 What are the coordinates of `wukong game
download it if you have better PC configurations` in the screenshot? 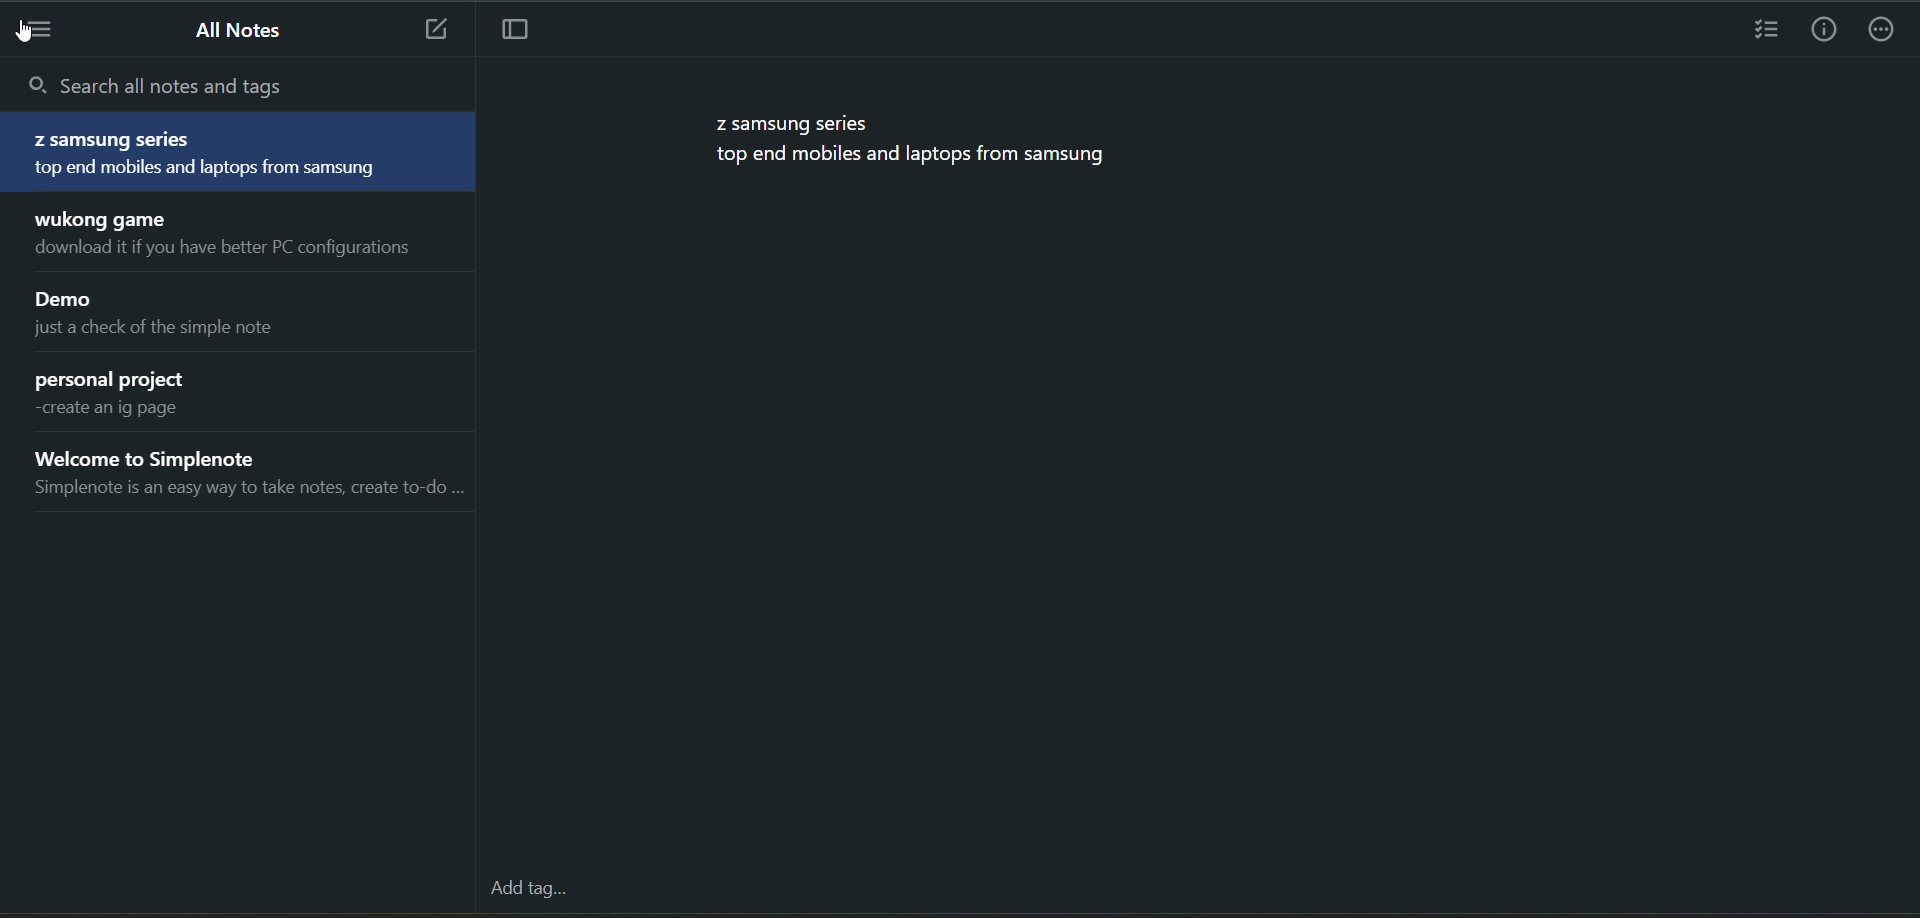 It's located at (245, 235).